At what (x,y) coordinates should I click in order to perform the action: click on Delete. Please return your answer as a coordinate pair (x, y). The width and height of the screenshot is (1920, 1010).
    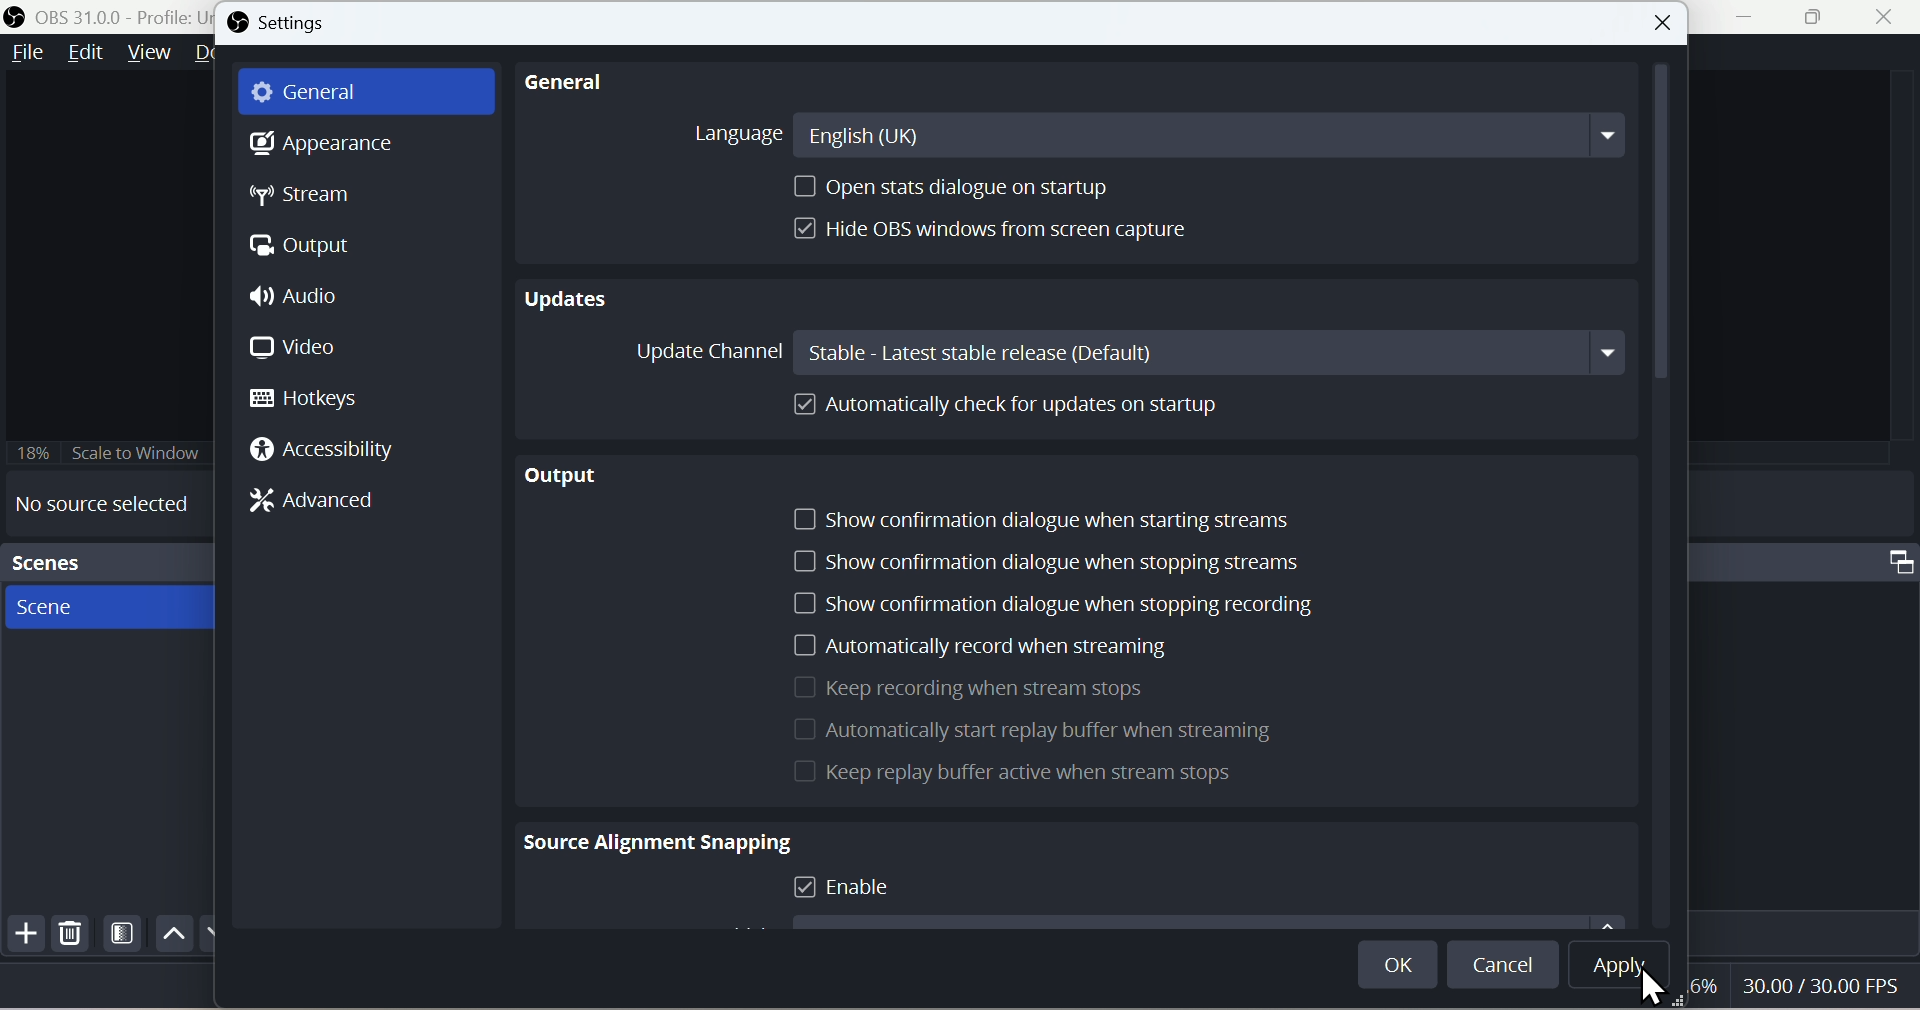
    Looking at the image, I should click on (73, 932).